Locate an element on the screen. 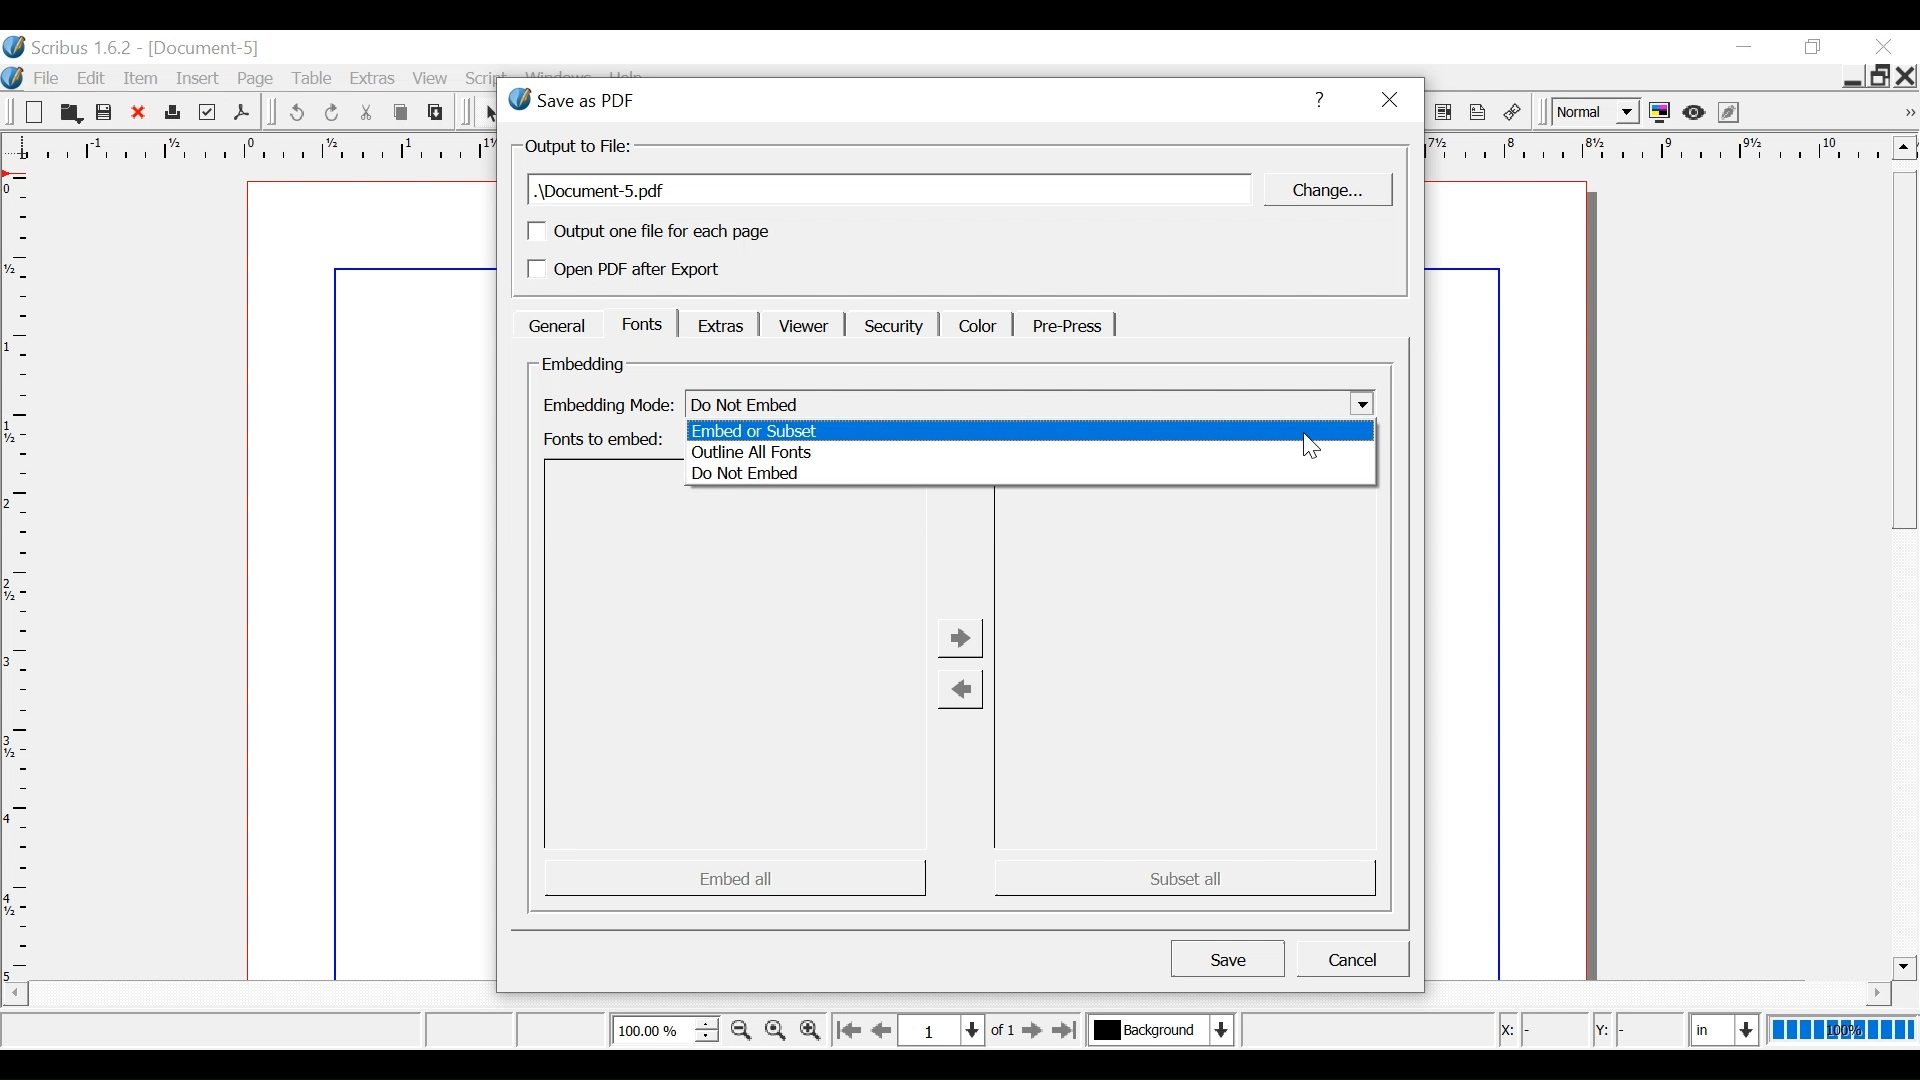 This screenshot has height=1080, width=1920. Embed or subset is located at coordinates (1033, 431).